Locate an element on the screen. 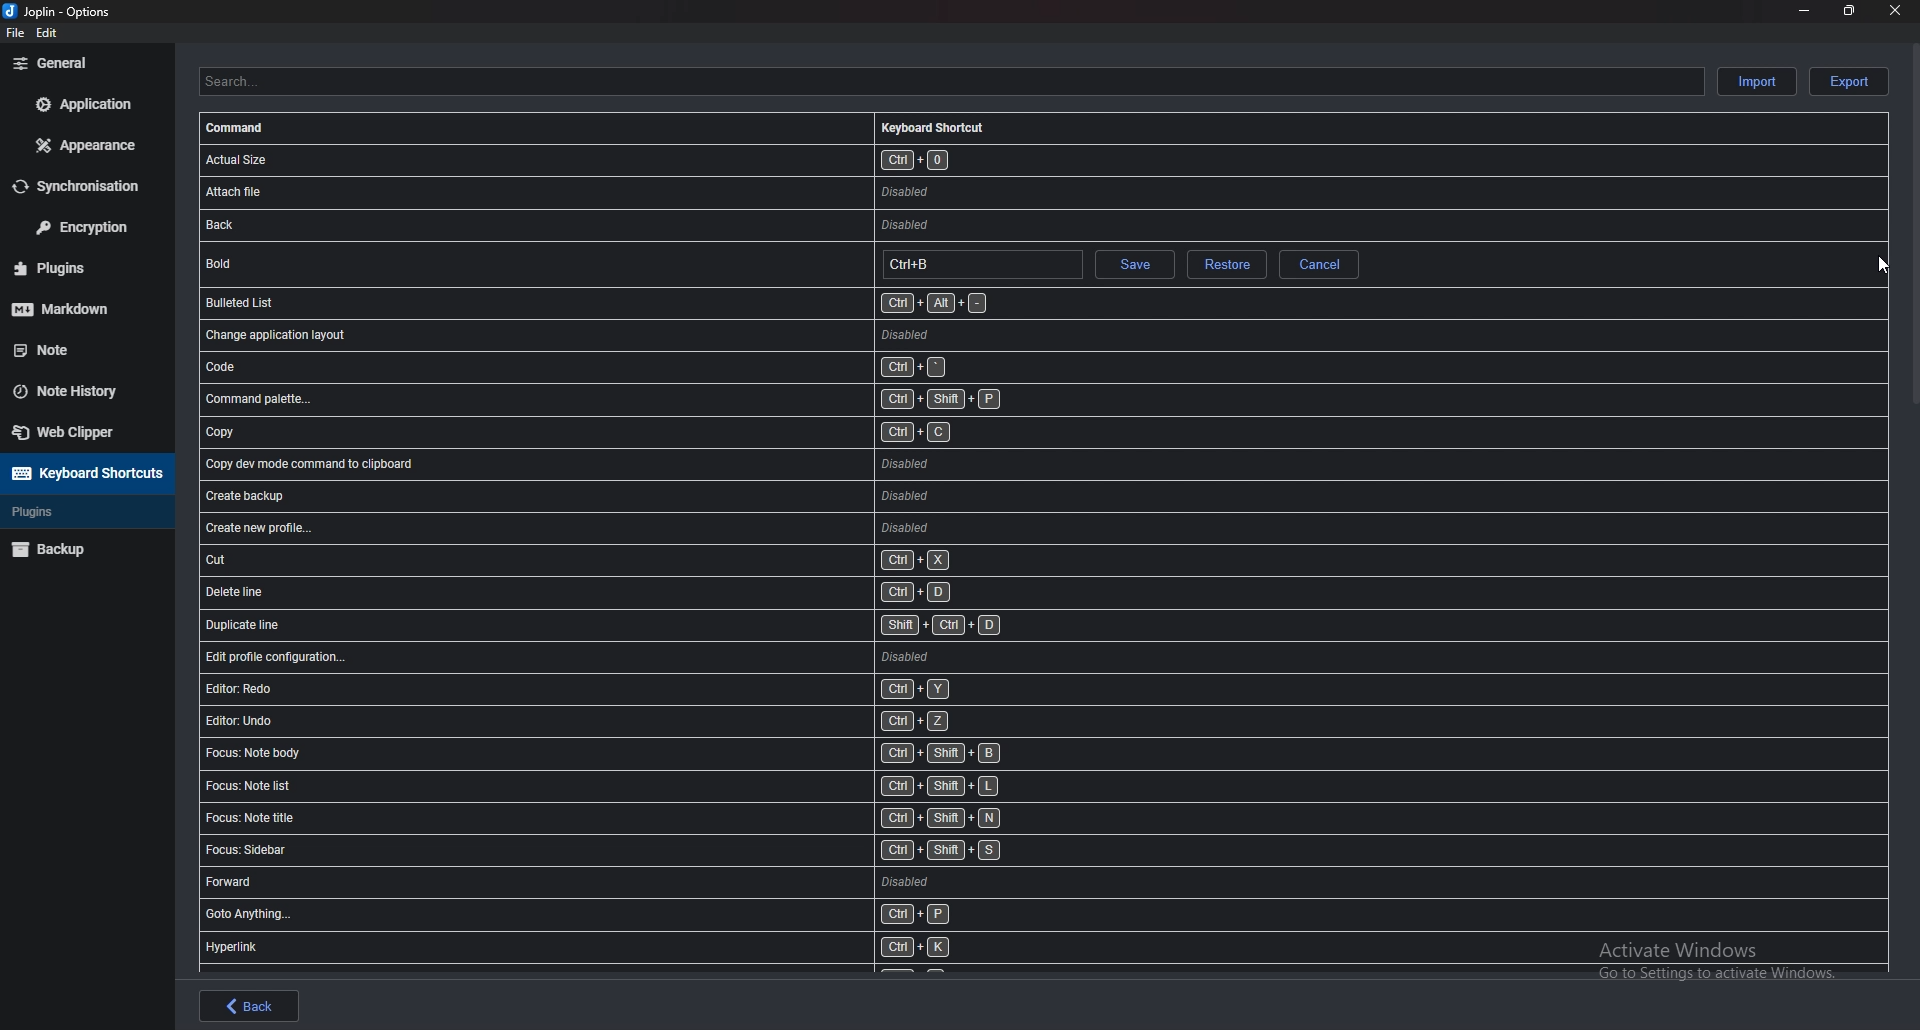 This screenshot has width=1920, height=1030. shortcut is located at coordinates (667, 527).